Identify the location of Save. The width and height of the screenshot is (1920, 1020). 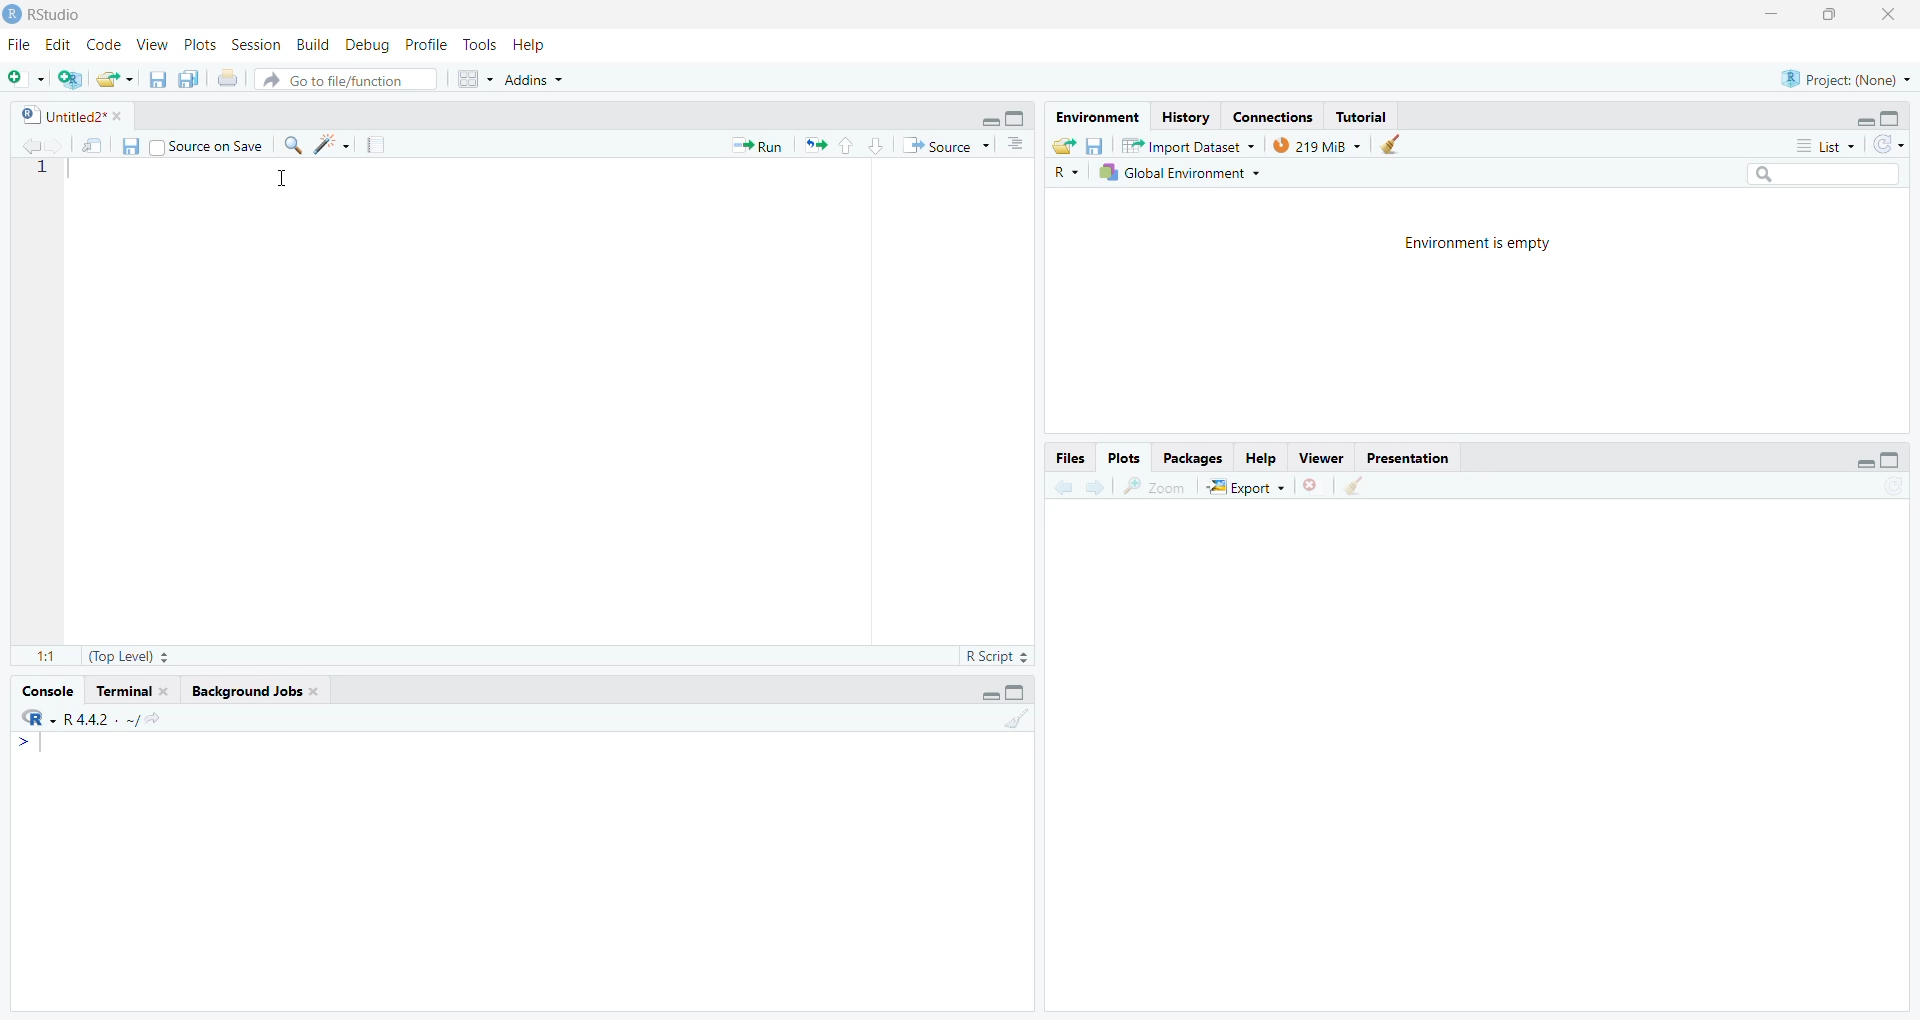
(130, 146).